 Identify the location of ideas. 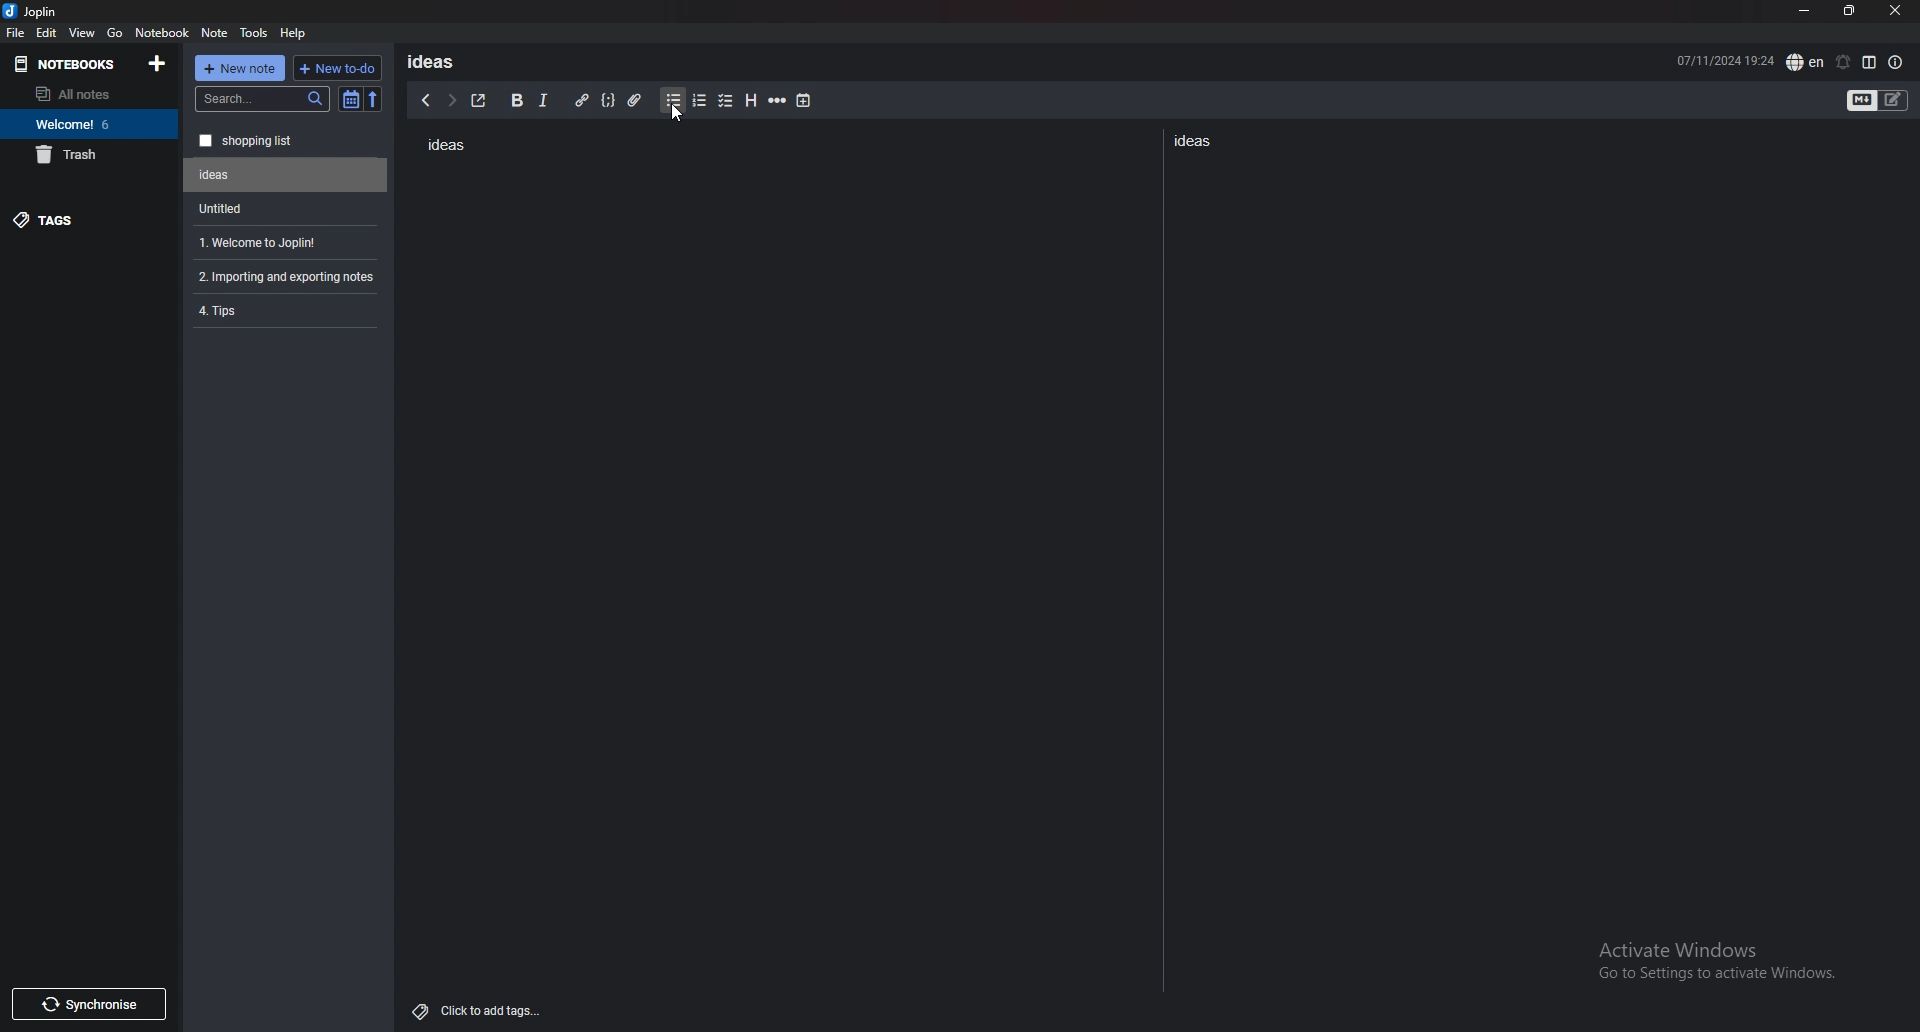
(445, 146).